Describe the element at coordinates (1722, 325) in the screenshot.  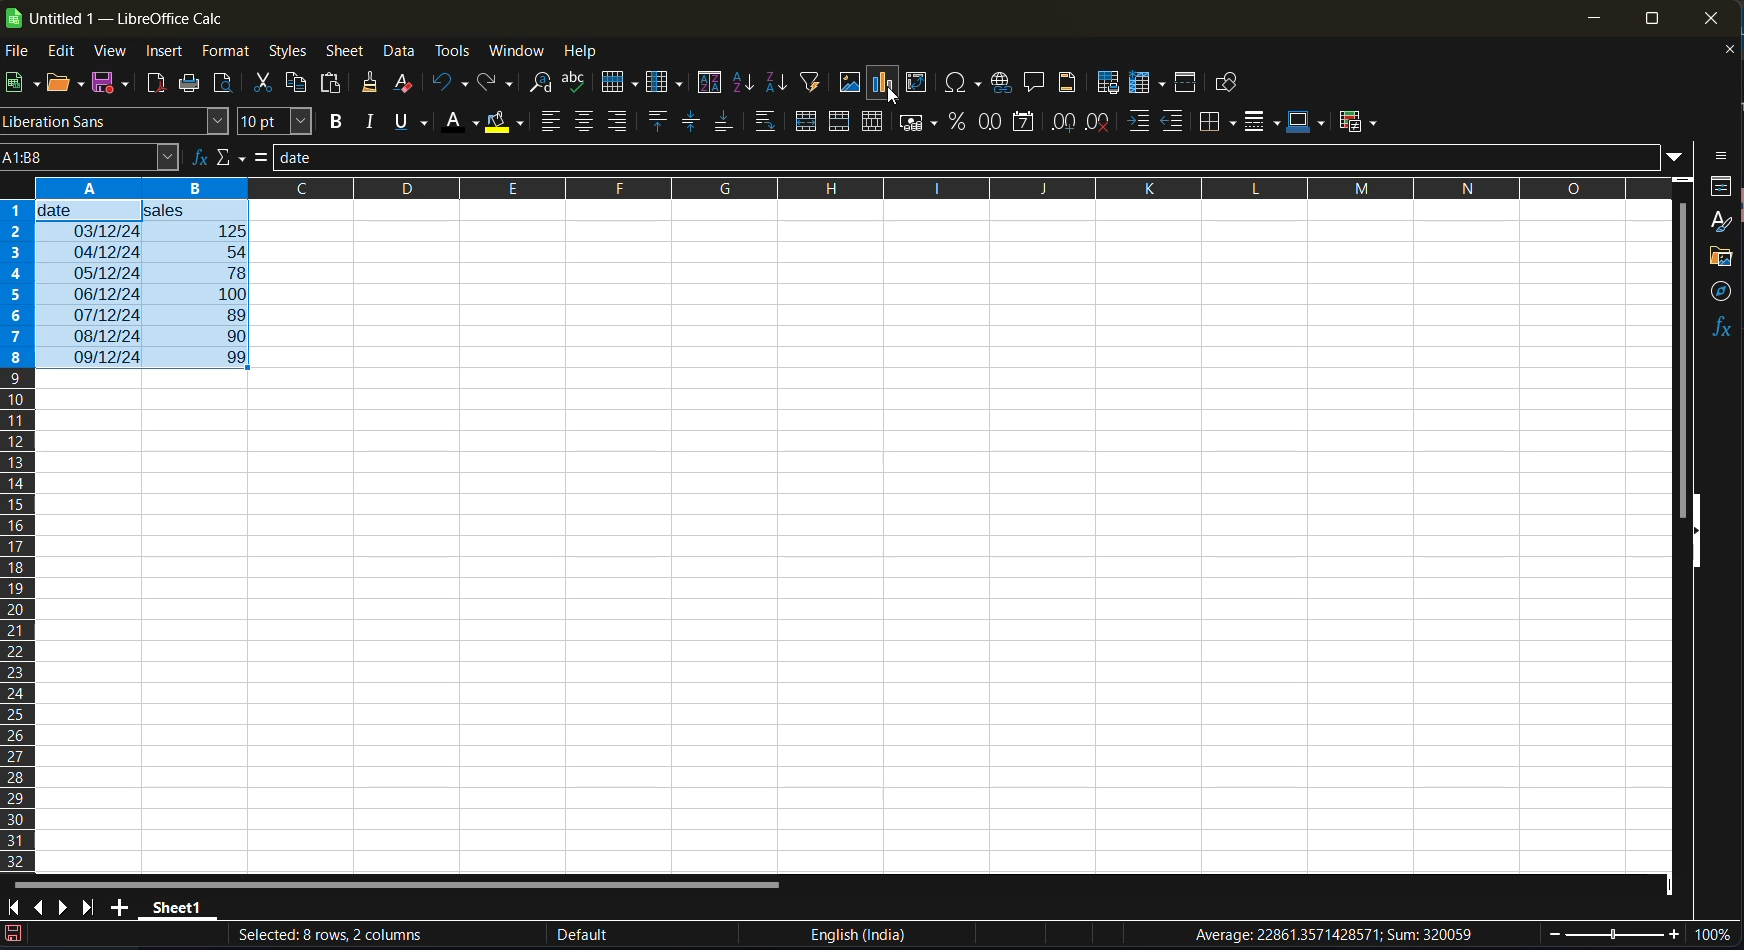
I see `functions` at that location.